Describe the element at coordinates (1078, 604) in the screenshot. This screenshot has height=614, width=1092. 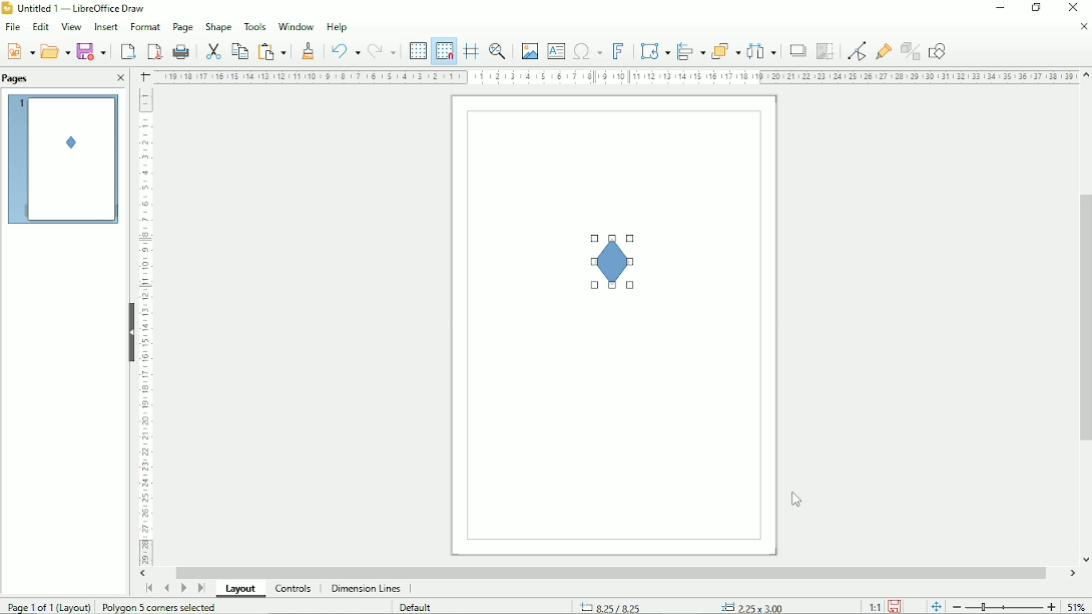
I see `Zoom factor` at that location.